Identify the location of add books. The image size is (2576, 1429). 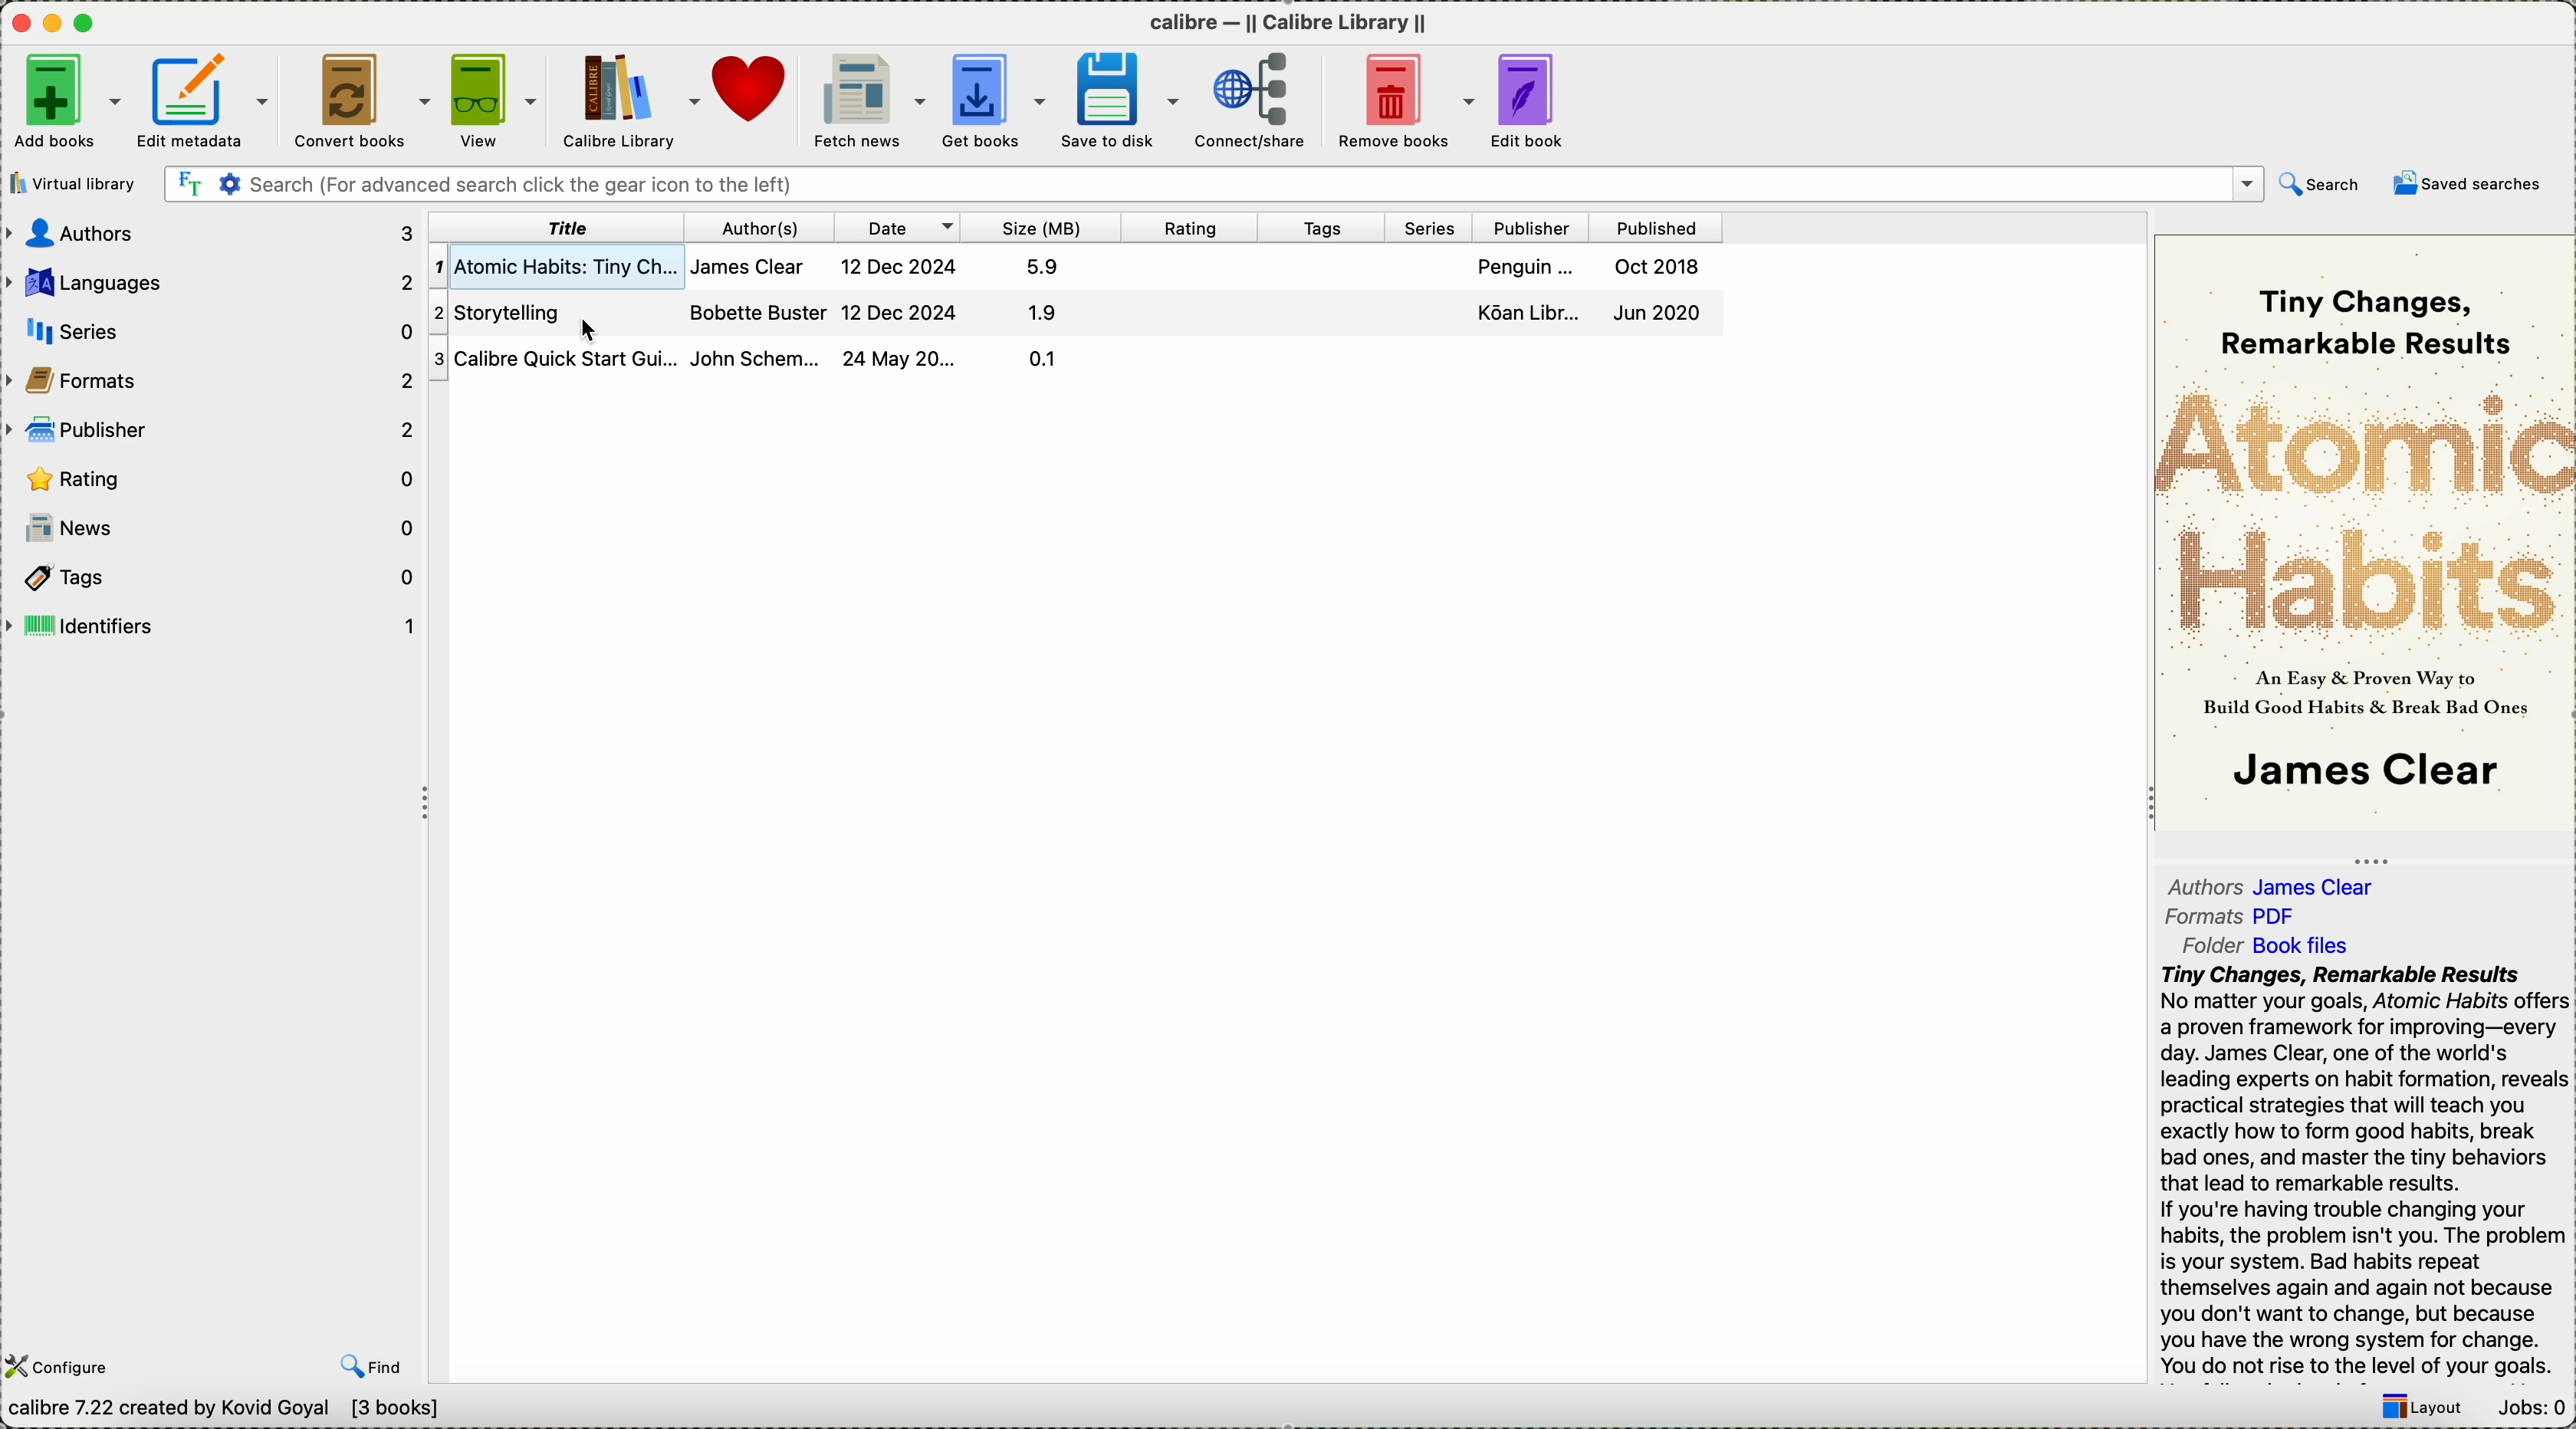
(61, 100).